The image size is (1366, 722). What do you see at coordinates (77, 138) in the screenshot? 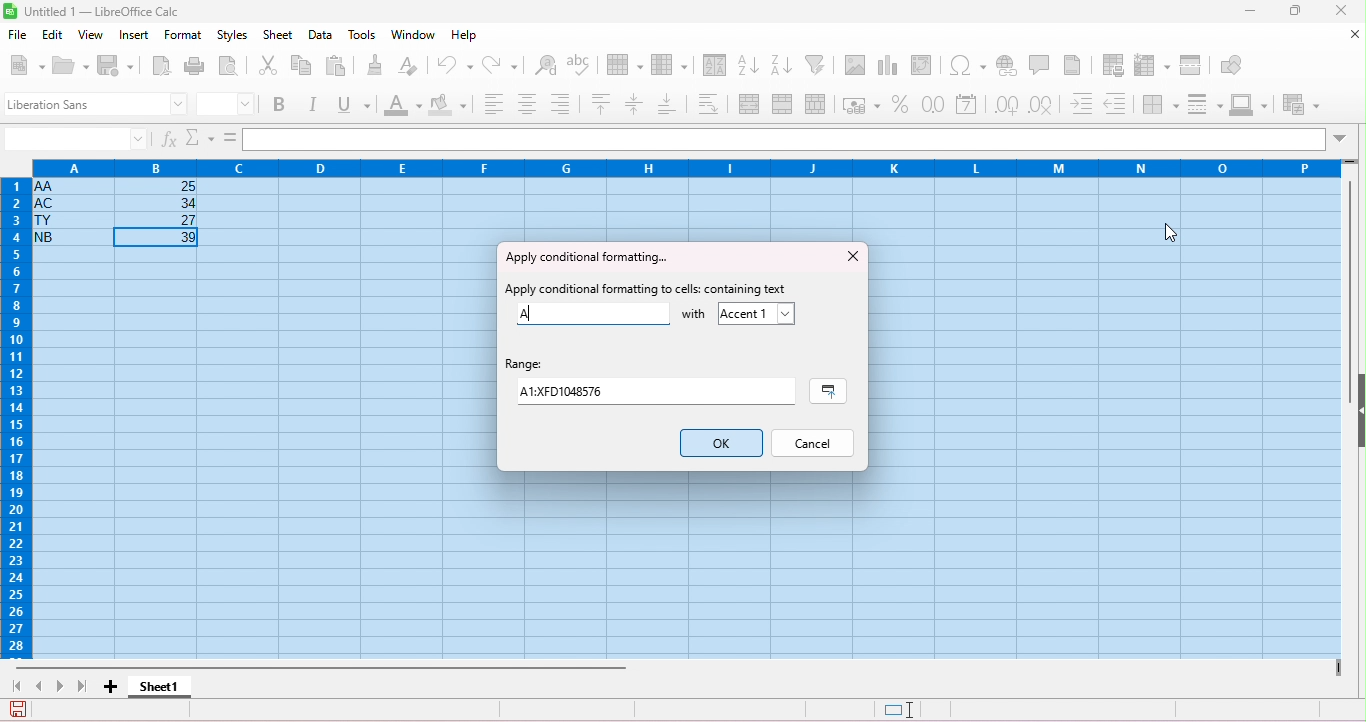
I see `selected cell number` at bounding box center [77, 138].